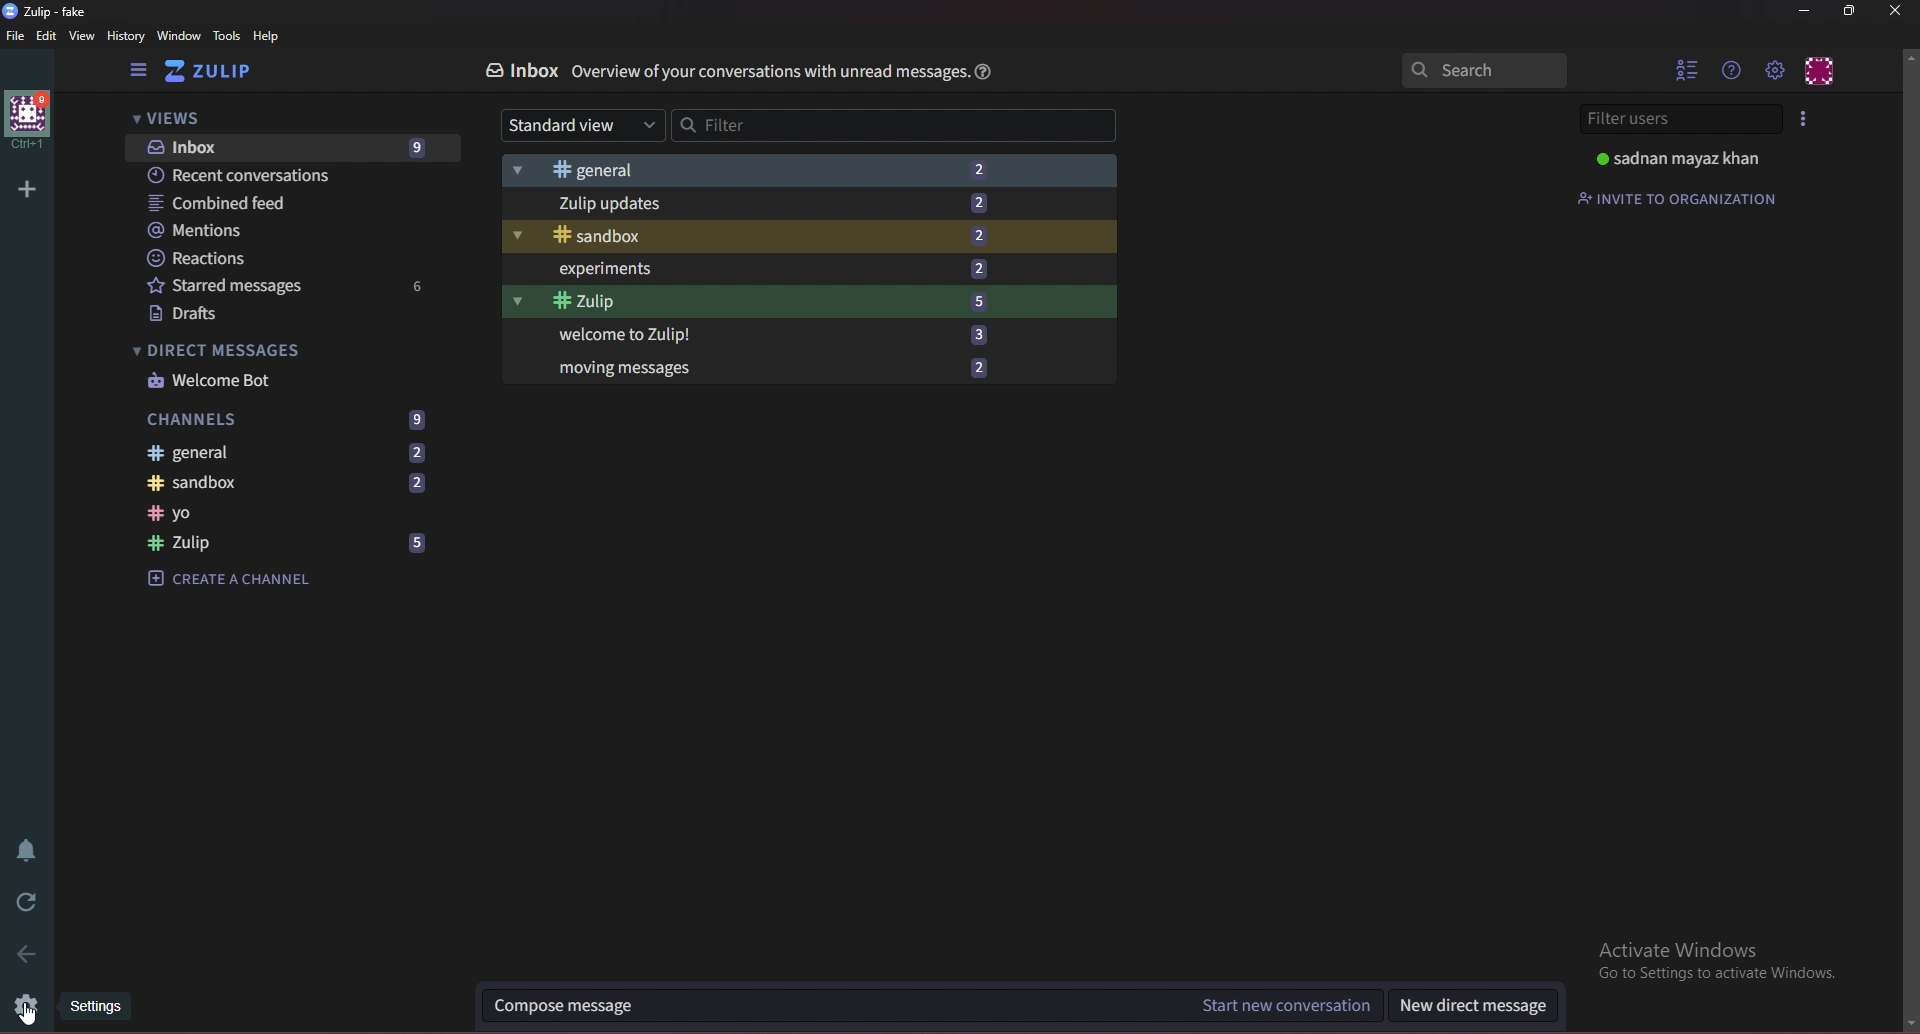  What do you see at coordinates (31, 1015) in the screenshot?
I see `cursor` at bounding box center [31, 1015].